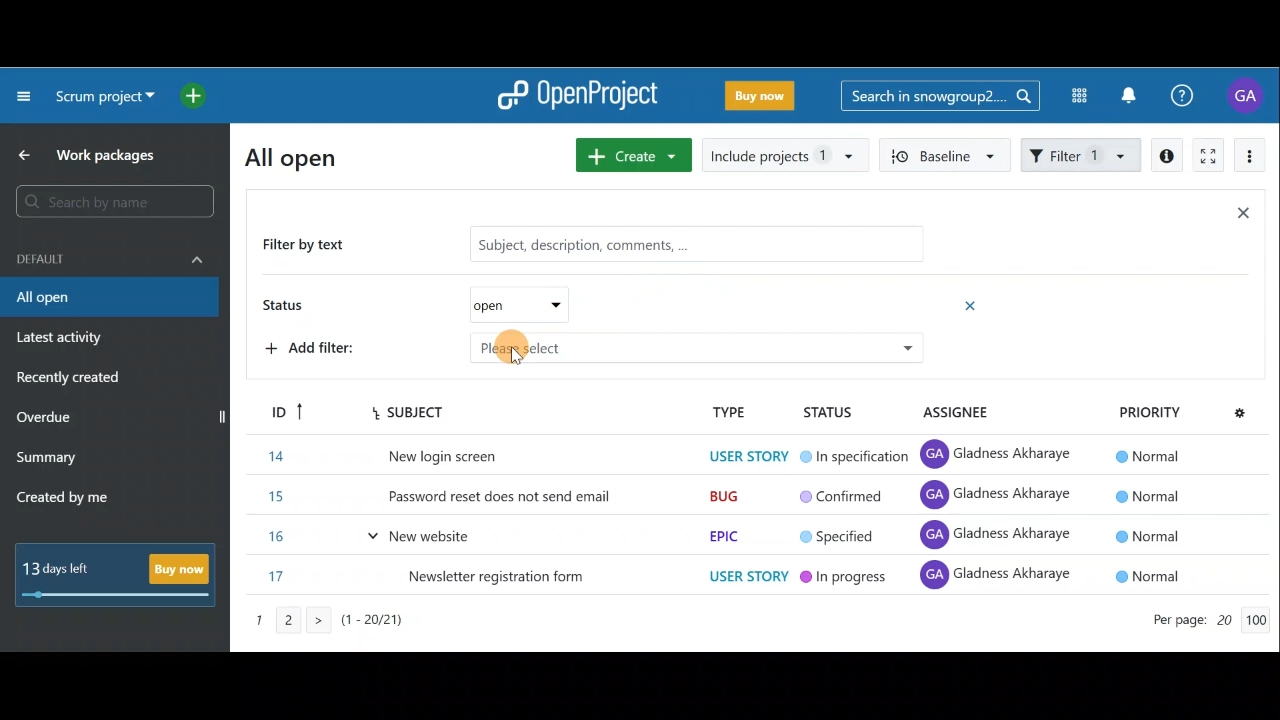 Image resolution: width=1280 pixels, height=720 pixels. Describe the element at coordinates (62, 340) in the screenshot. I see `Latest activity` at that location.